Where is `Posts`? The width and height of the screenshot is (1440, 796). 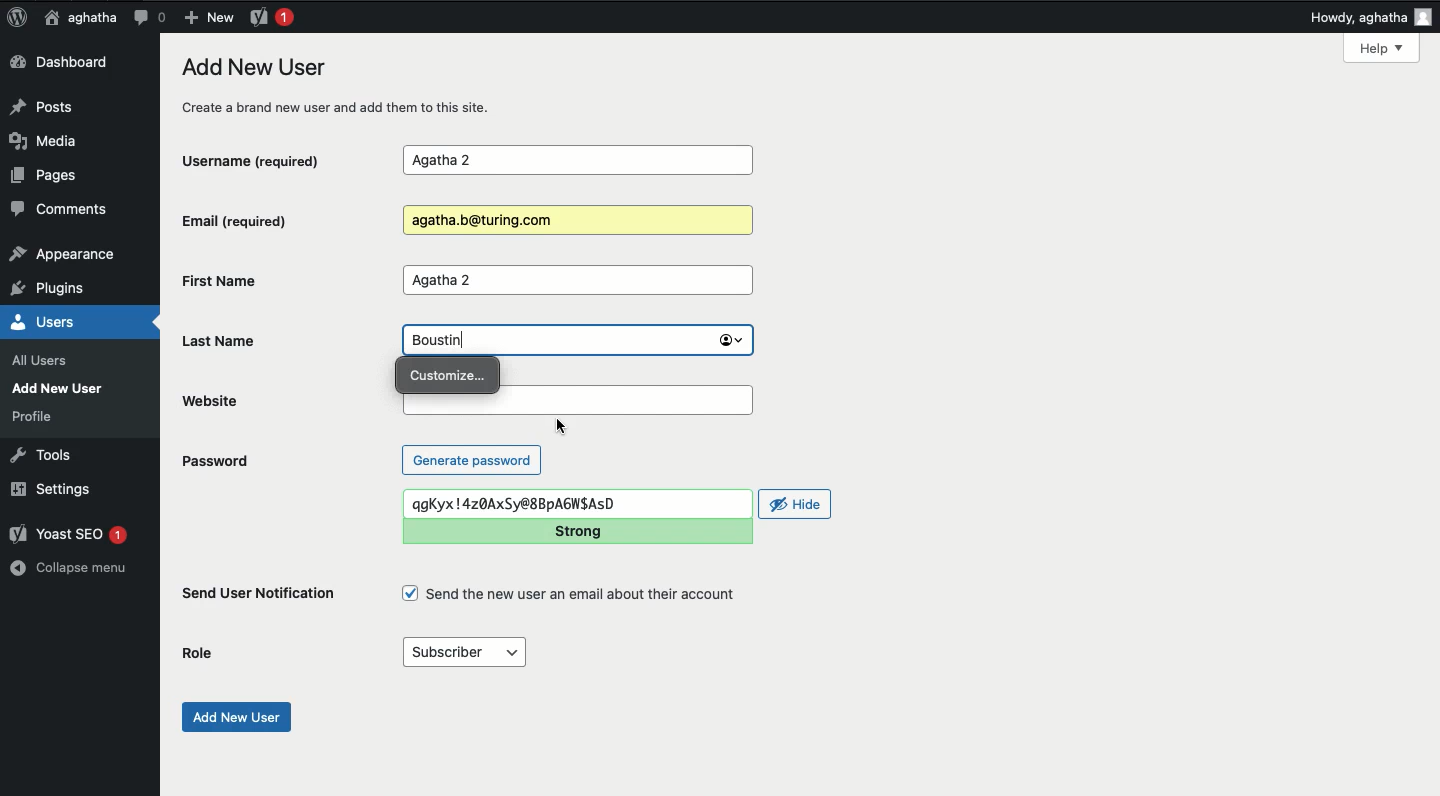 Posts is located at coordinates (47, 105).